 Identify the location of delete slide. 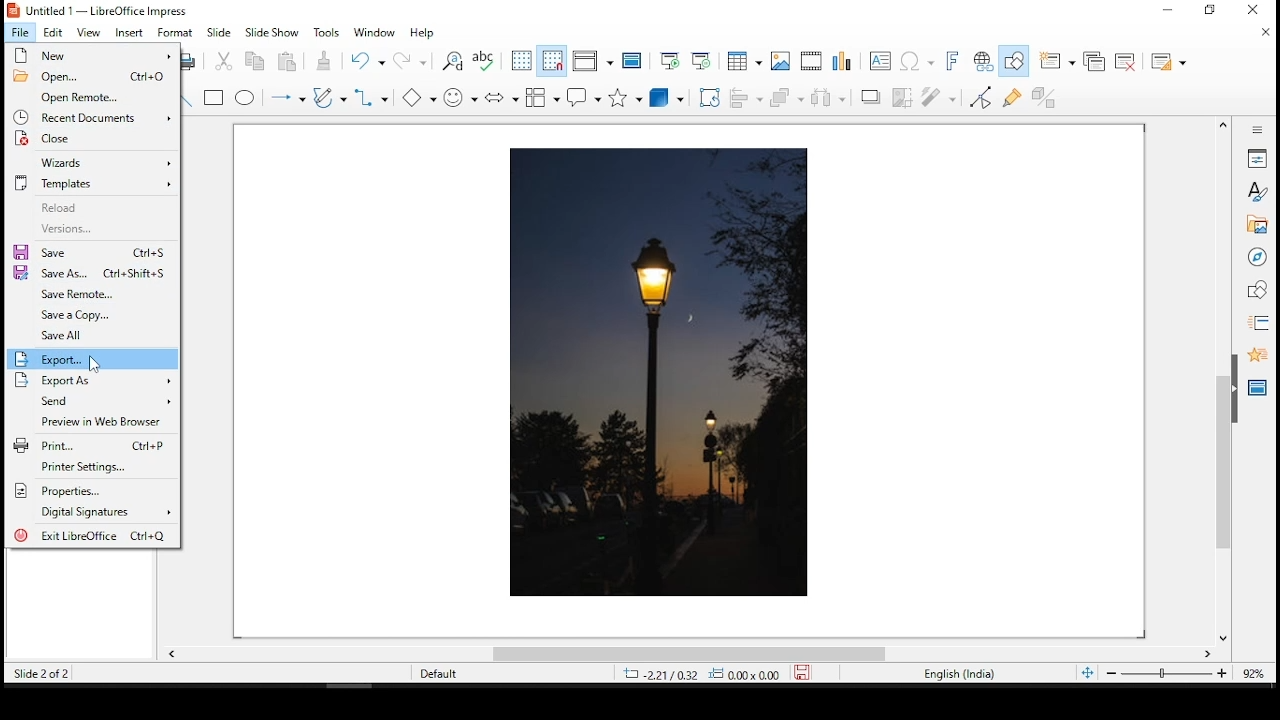
(1126, 59).